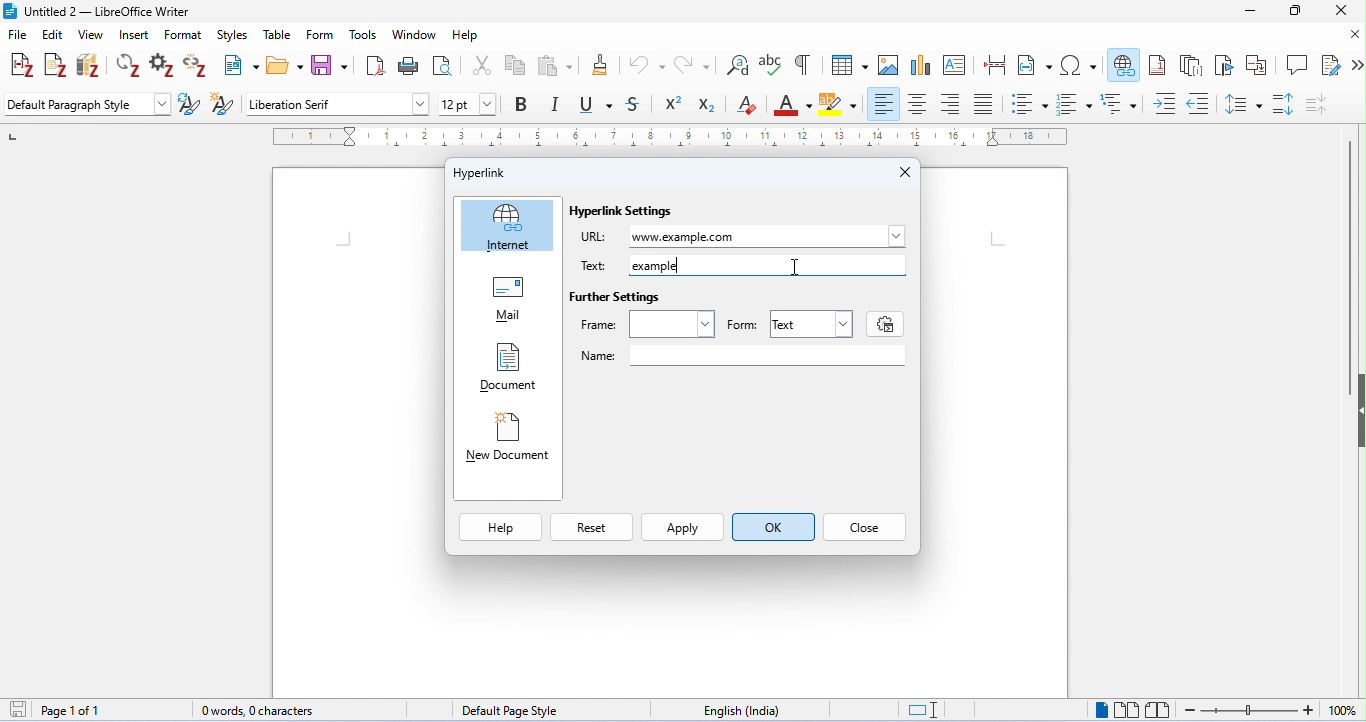  I want to click on file, so click(19, 35).